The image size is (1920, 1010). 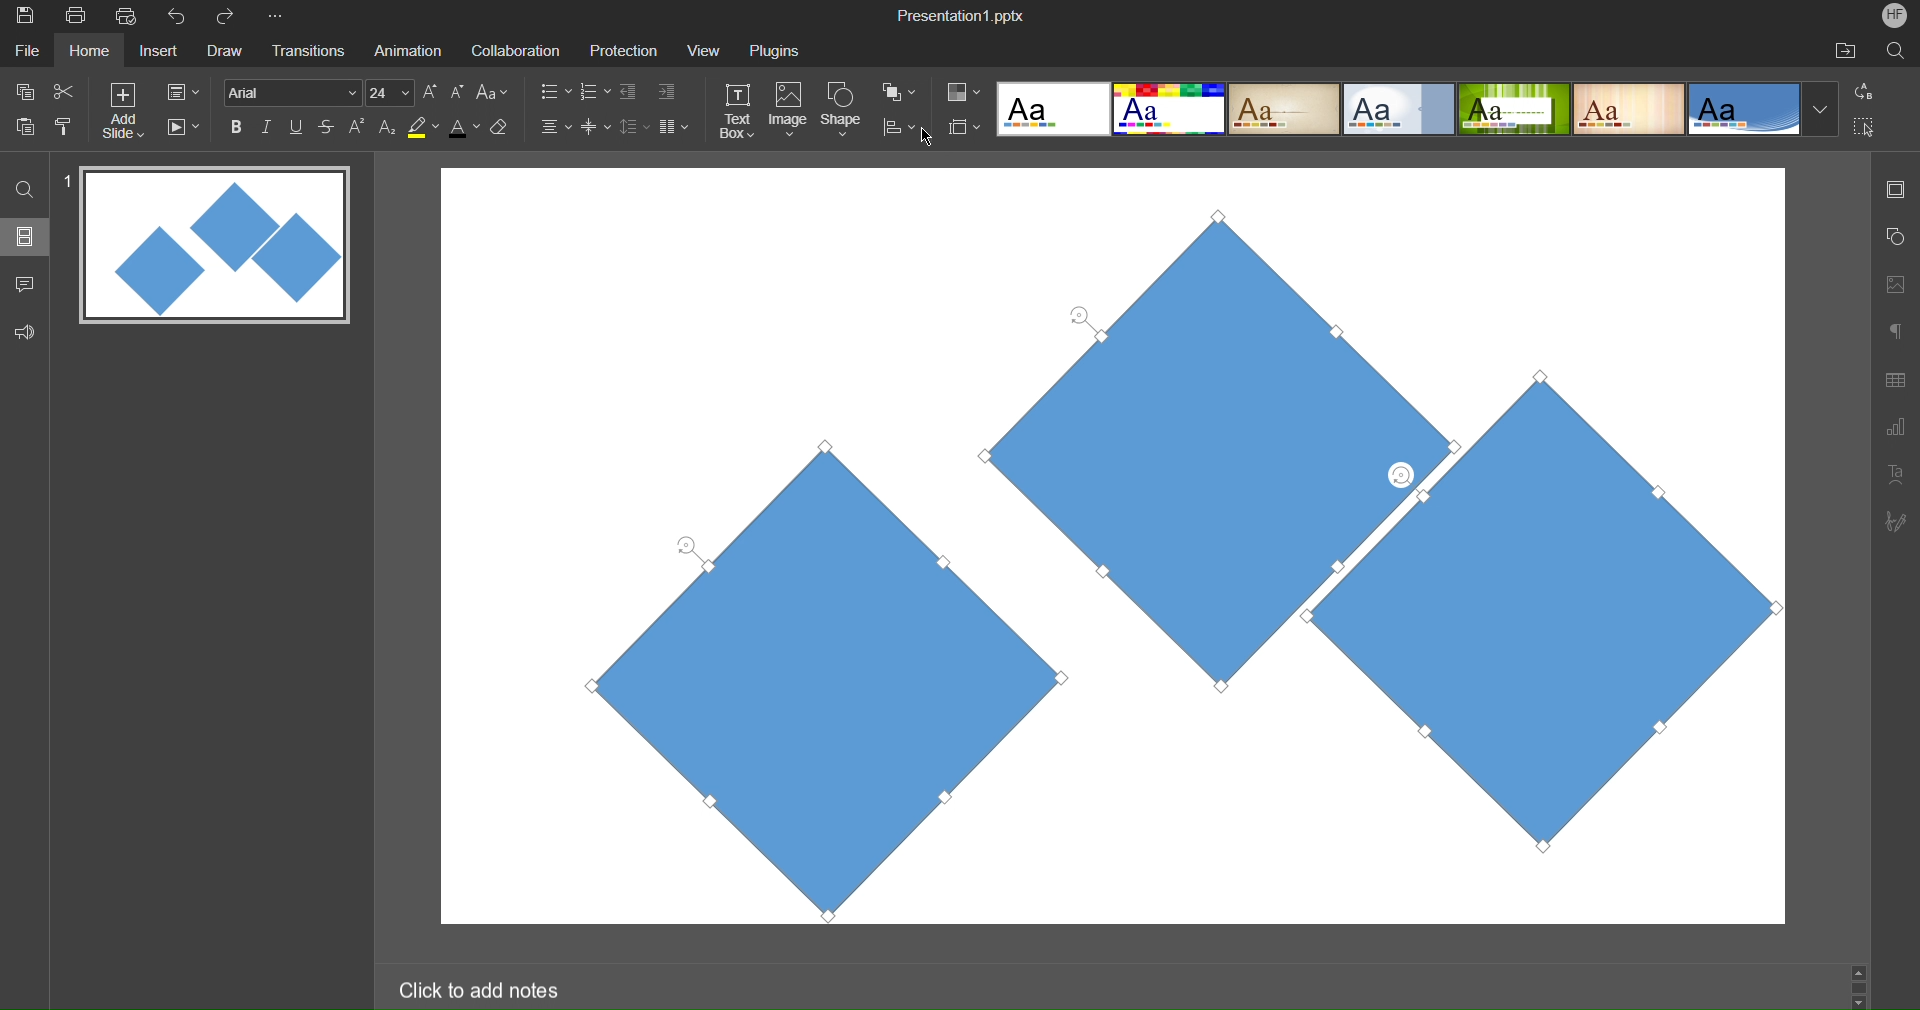 What do you see at coordinates (123, 111) in the screenshot?
I see `Add Slide` at bounding box center [123, 111].